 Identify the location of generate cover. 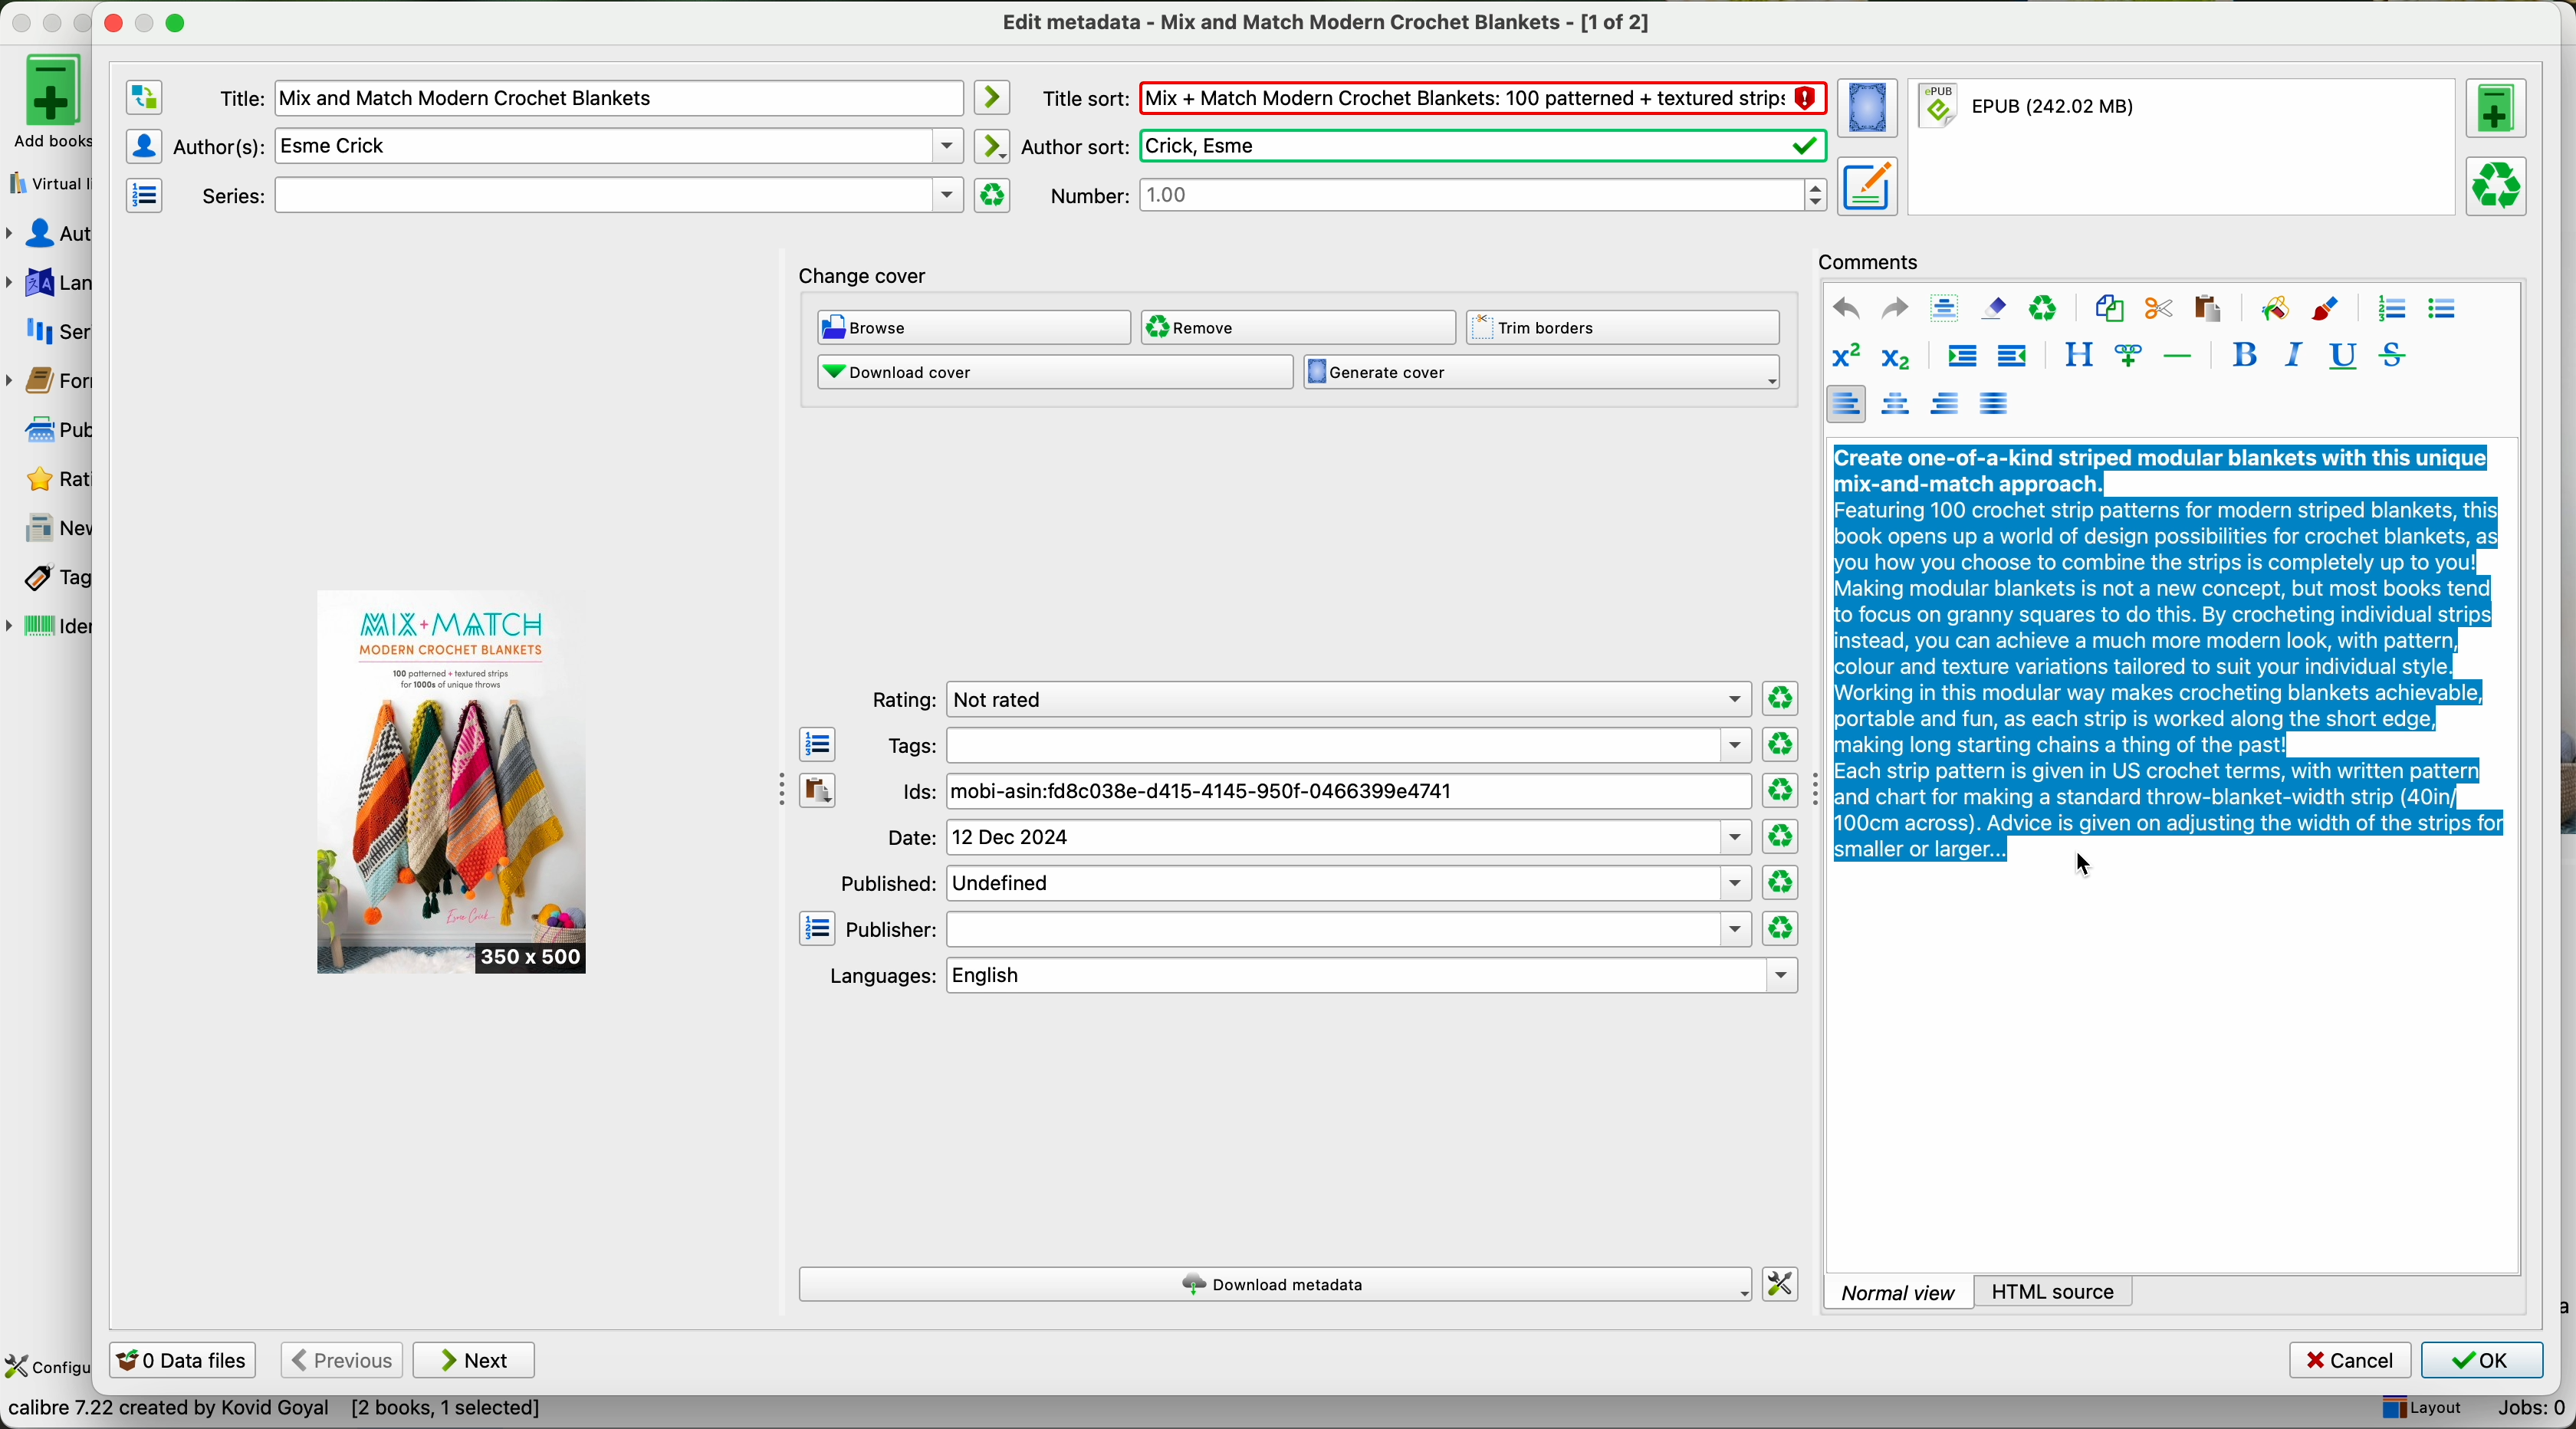
(1542, 373).